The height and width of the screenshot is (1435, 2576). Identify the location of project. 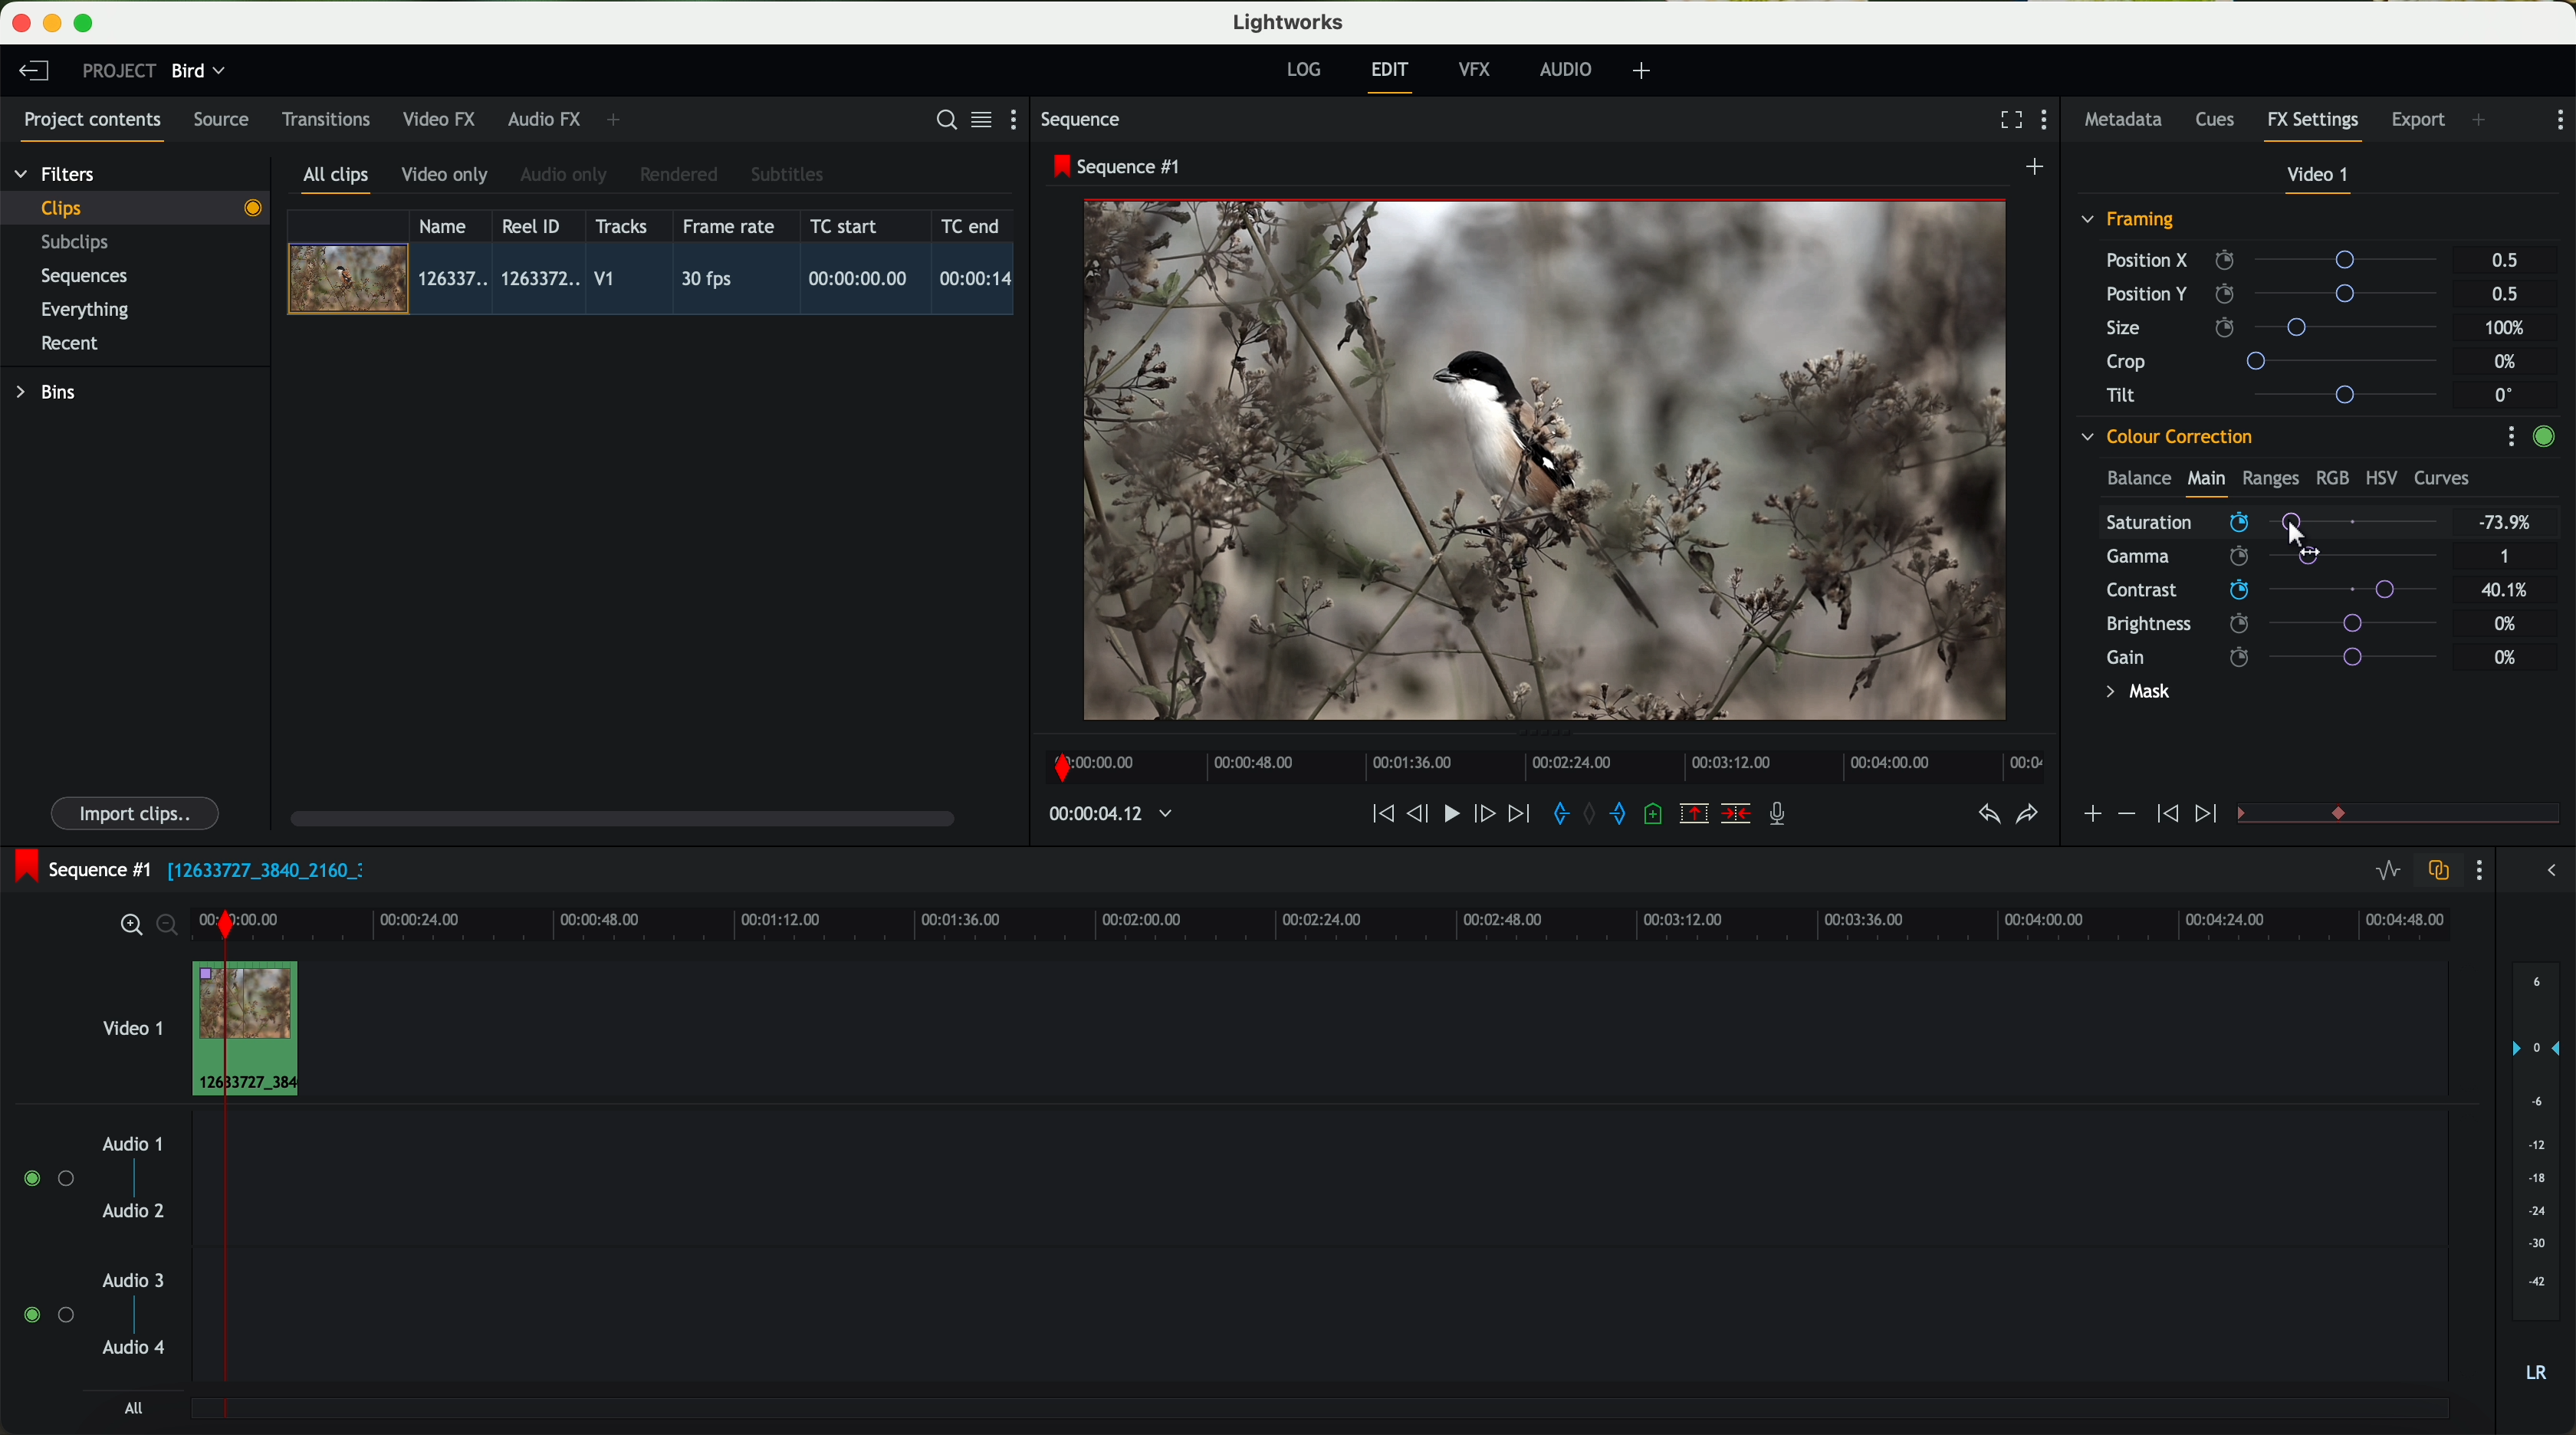
(119, 70).